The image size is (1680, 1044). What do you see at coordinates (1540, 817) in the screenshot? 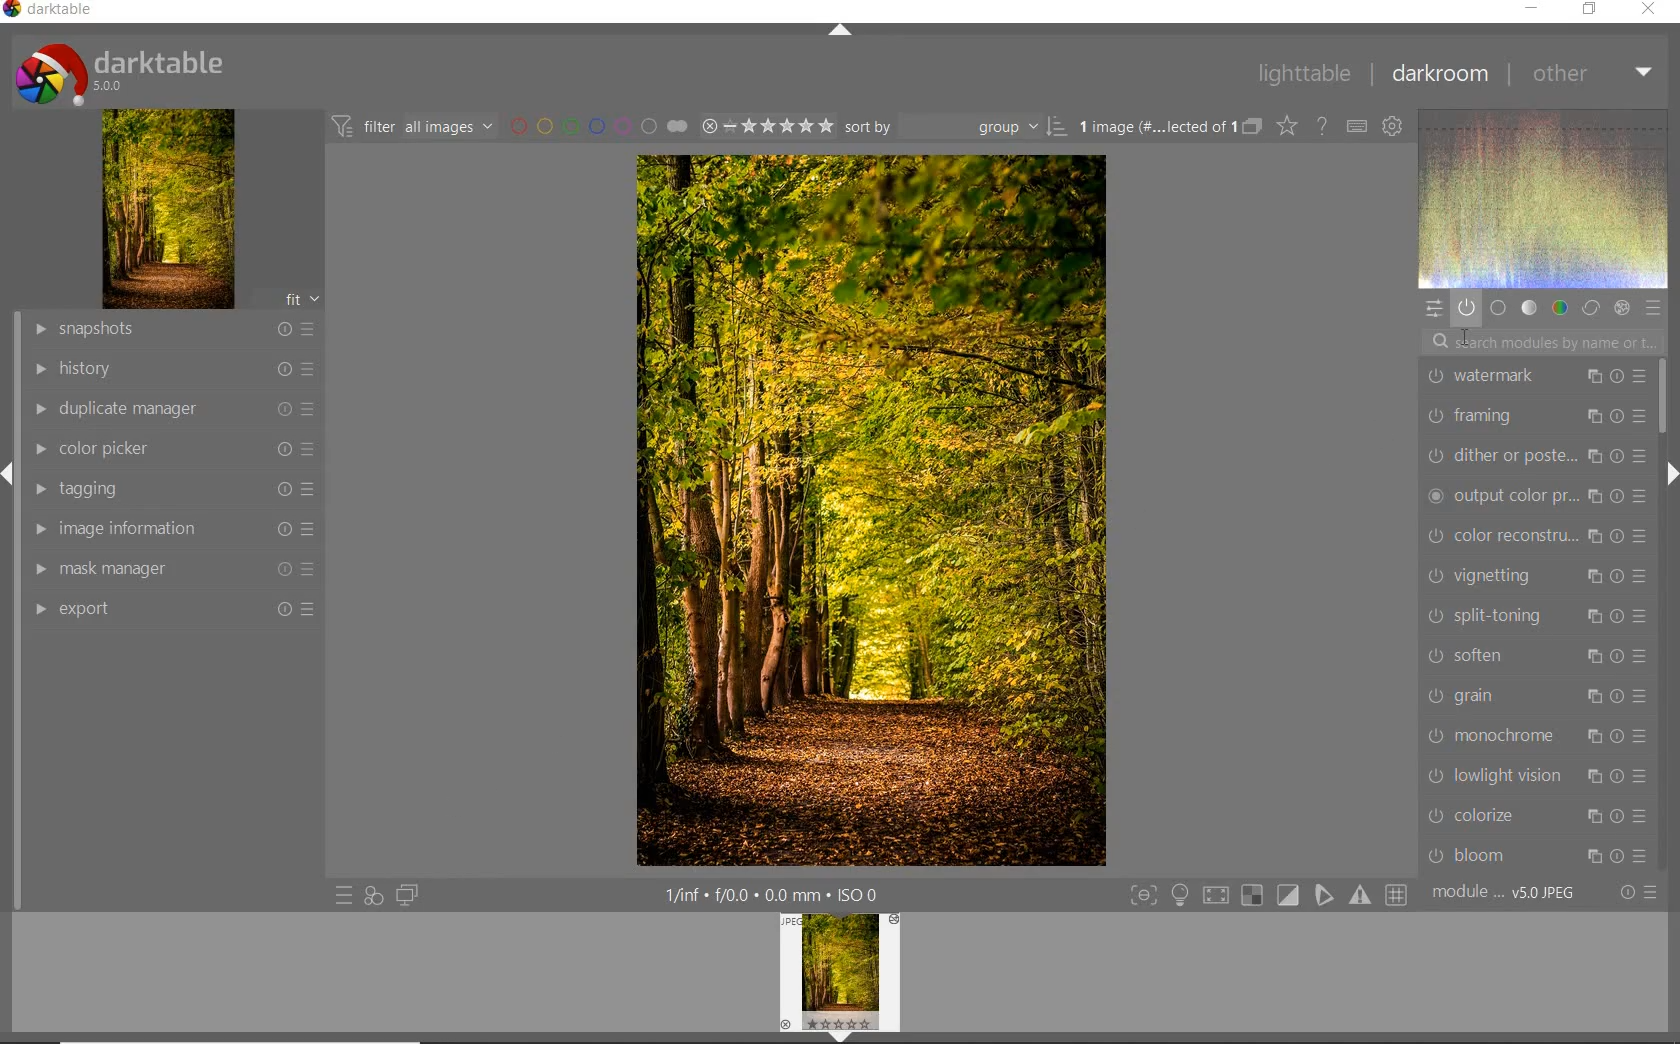
I see `colorize` at bounding box center [1540, 817].